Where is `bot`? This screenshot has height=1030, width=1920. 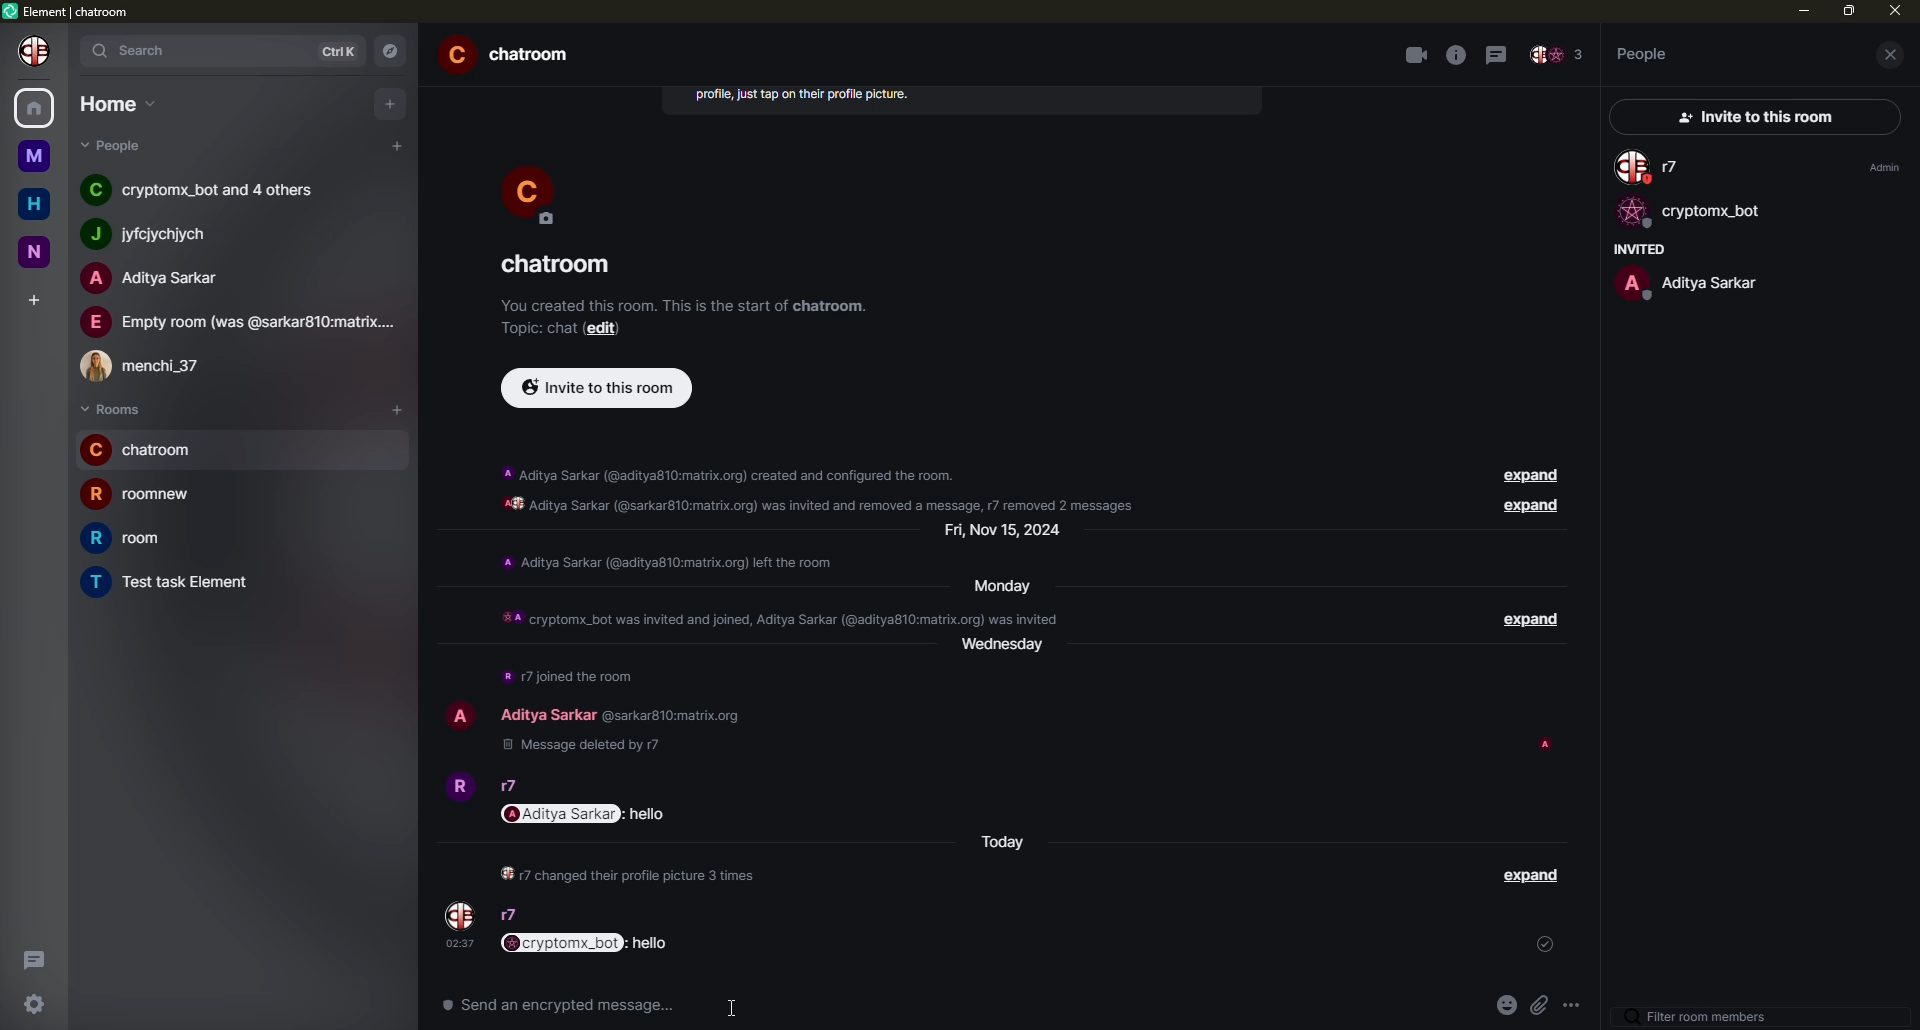
bot is located at coordinates (1689, 214).